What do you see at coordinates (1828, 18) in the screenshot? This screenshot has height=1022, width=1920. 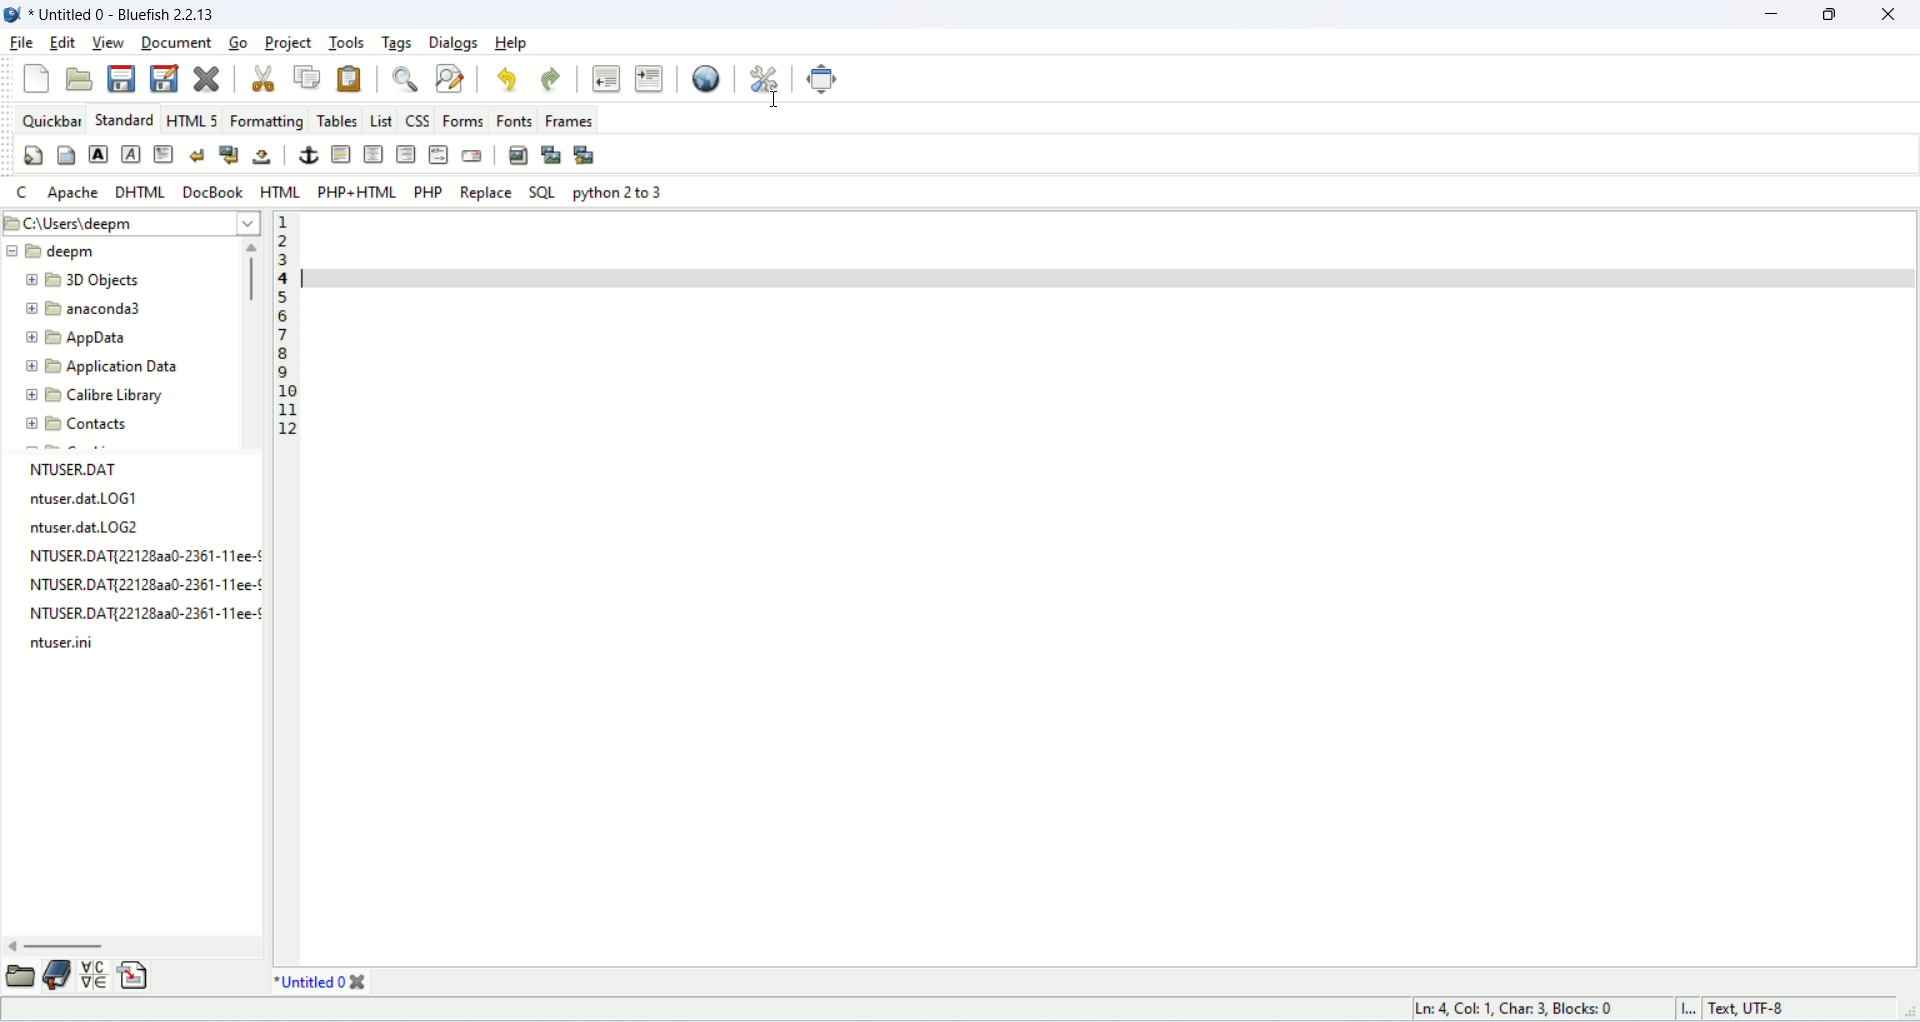 I see `maximize` at bounding box center [1828, 18].